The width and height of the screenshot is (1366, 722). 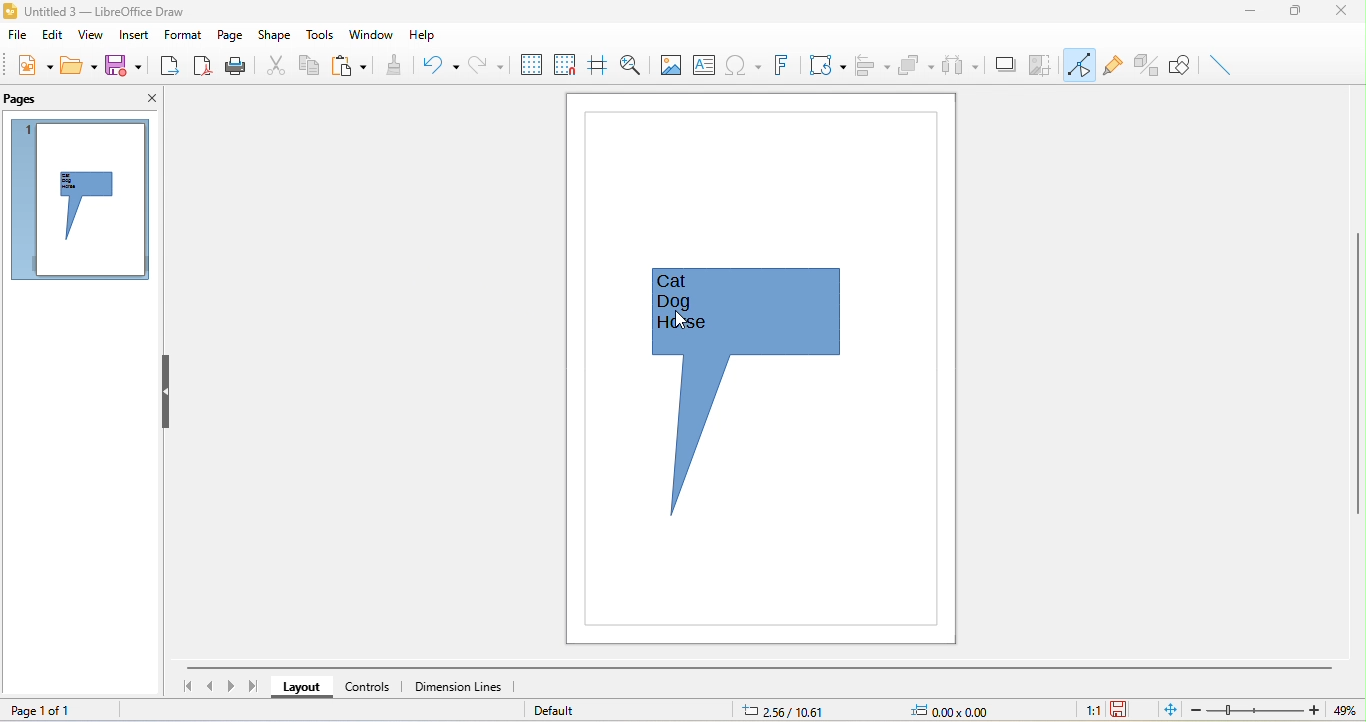 What do you see at coordinates (1166, 709) in the screenshot?
I see `fit to the current window` at bounding box center [1166, 709].